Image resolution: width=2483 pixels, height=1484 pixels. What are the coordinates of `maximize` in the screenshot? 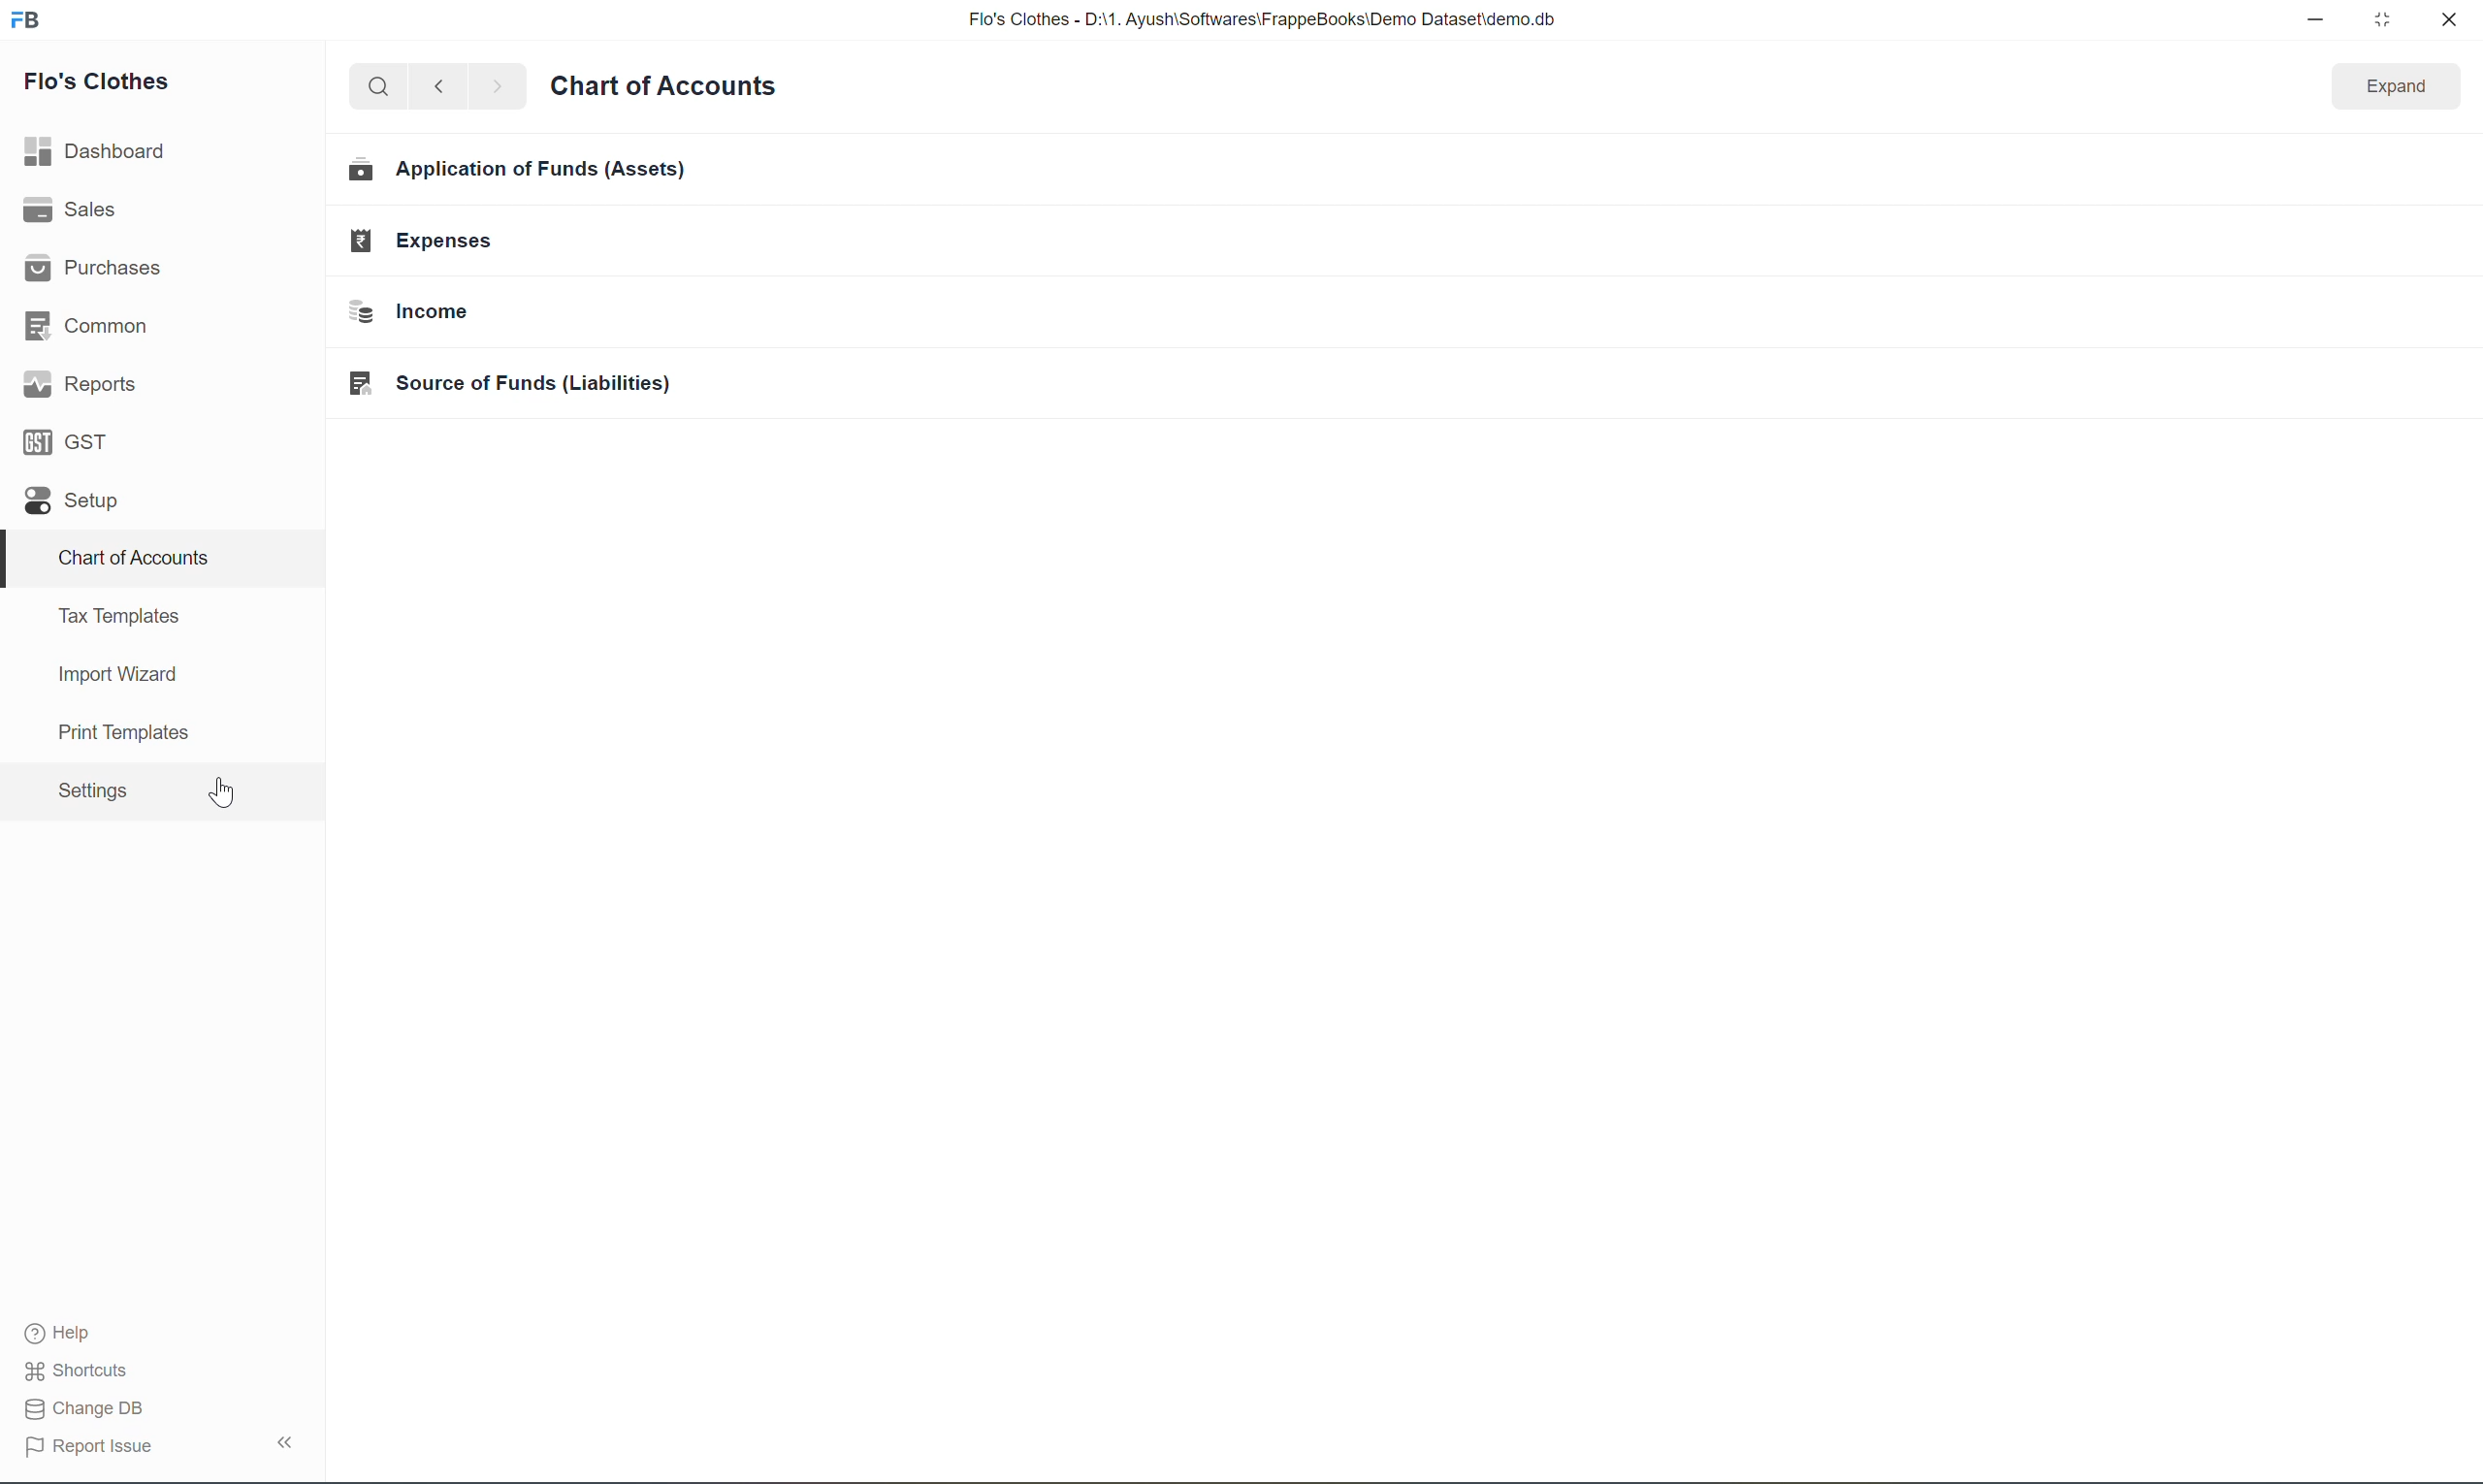 It's located at (2383, 17).